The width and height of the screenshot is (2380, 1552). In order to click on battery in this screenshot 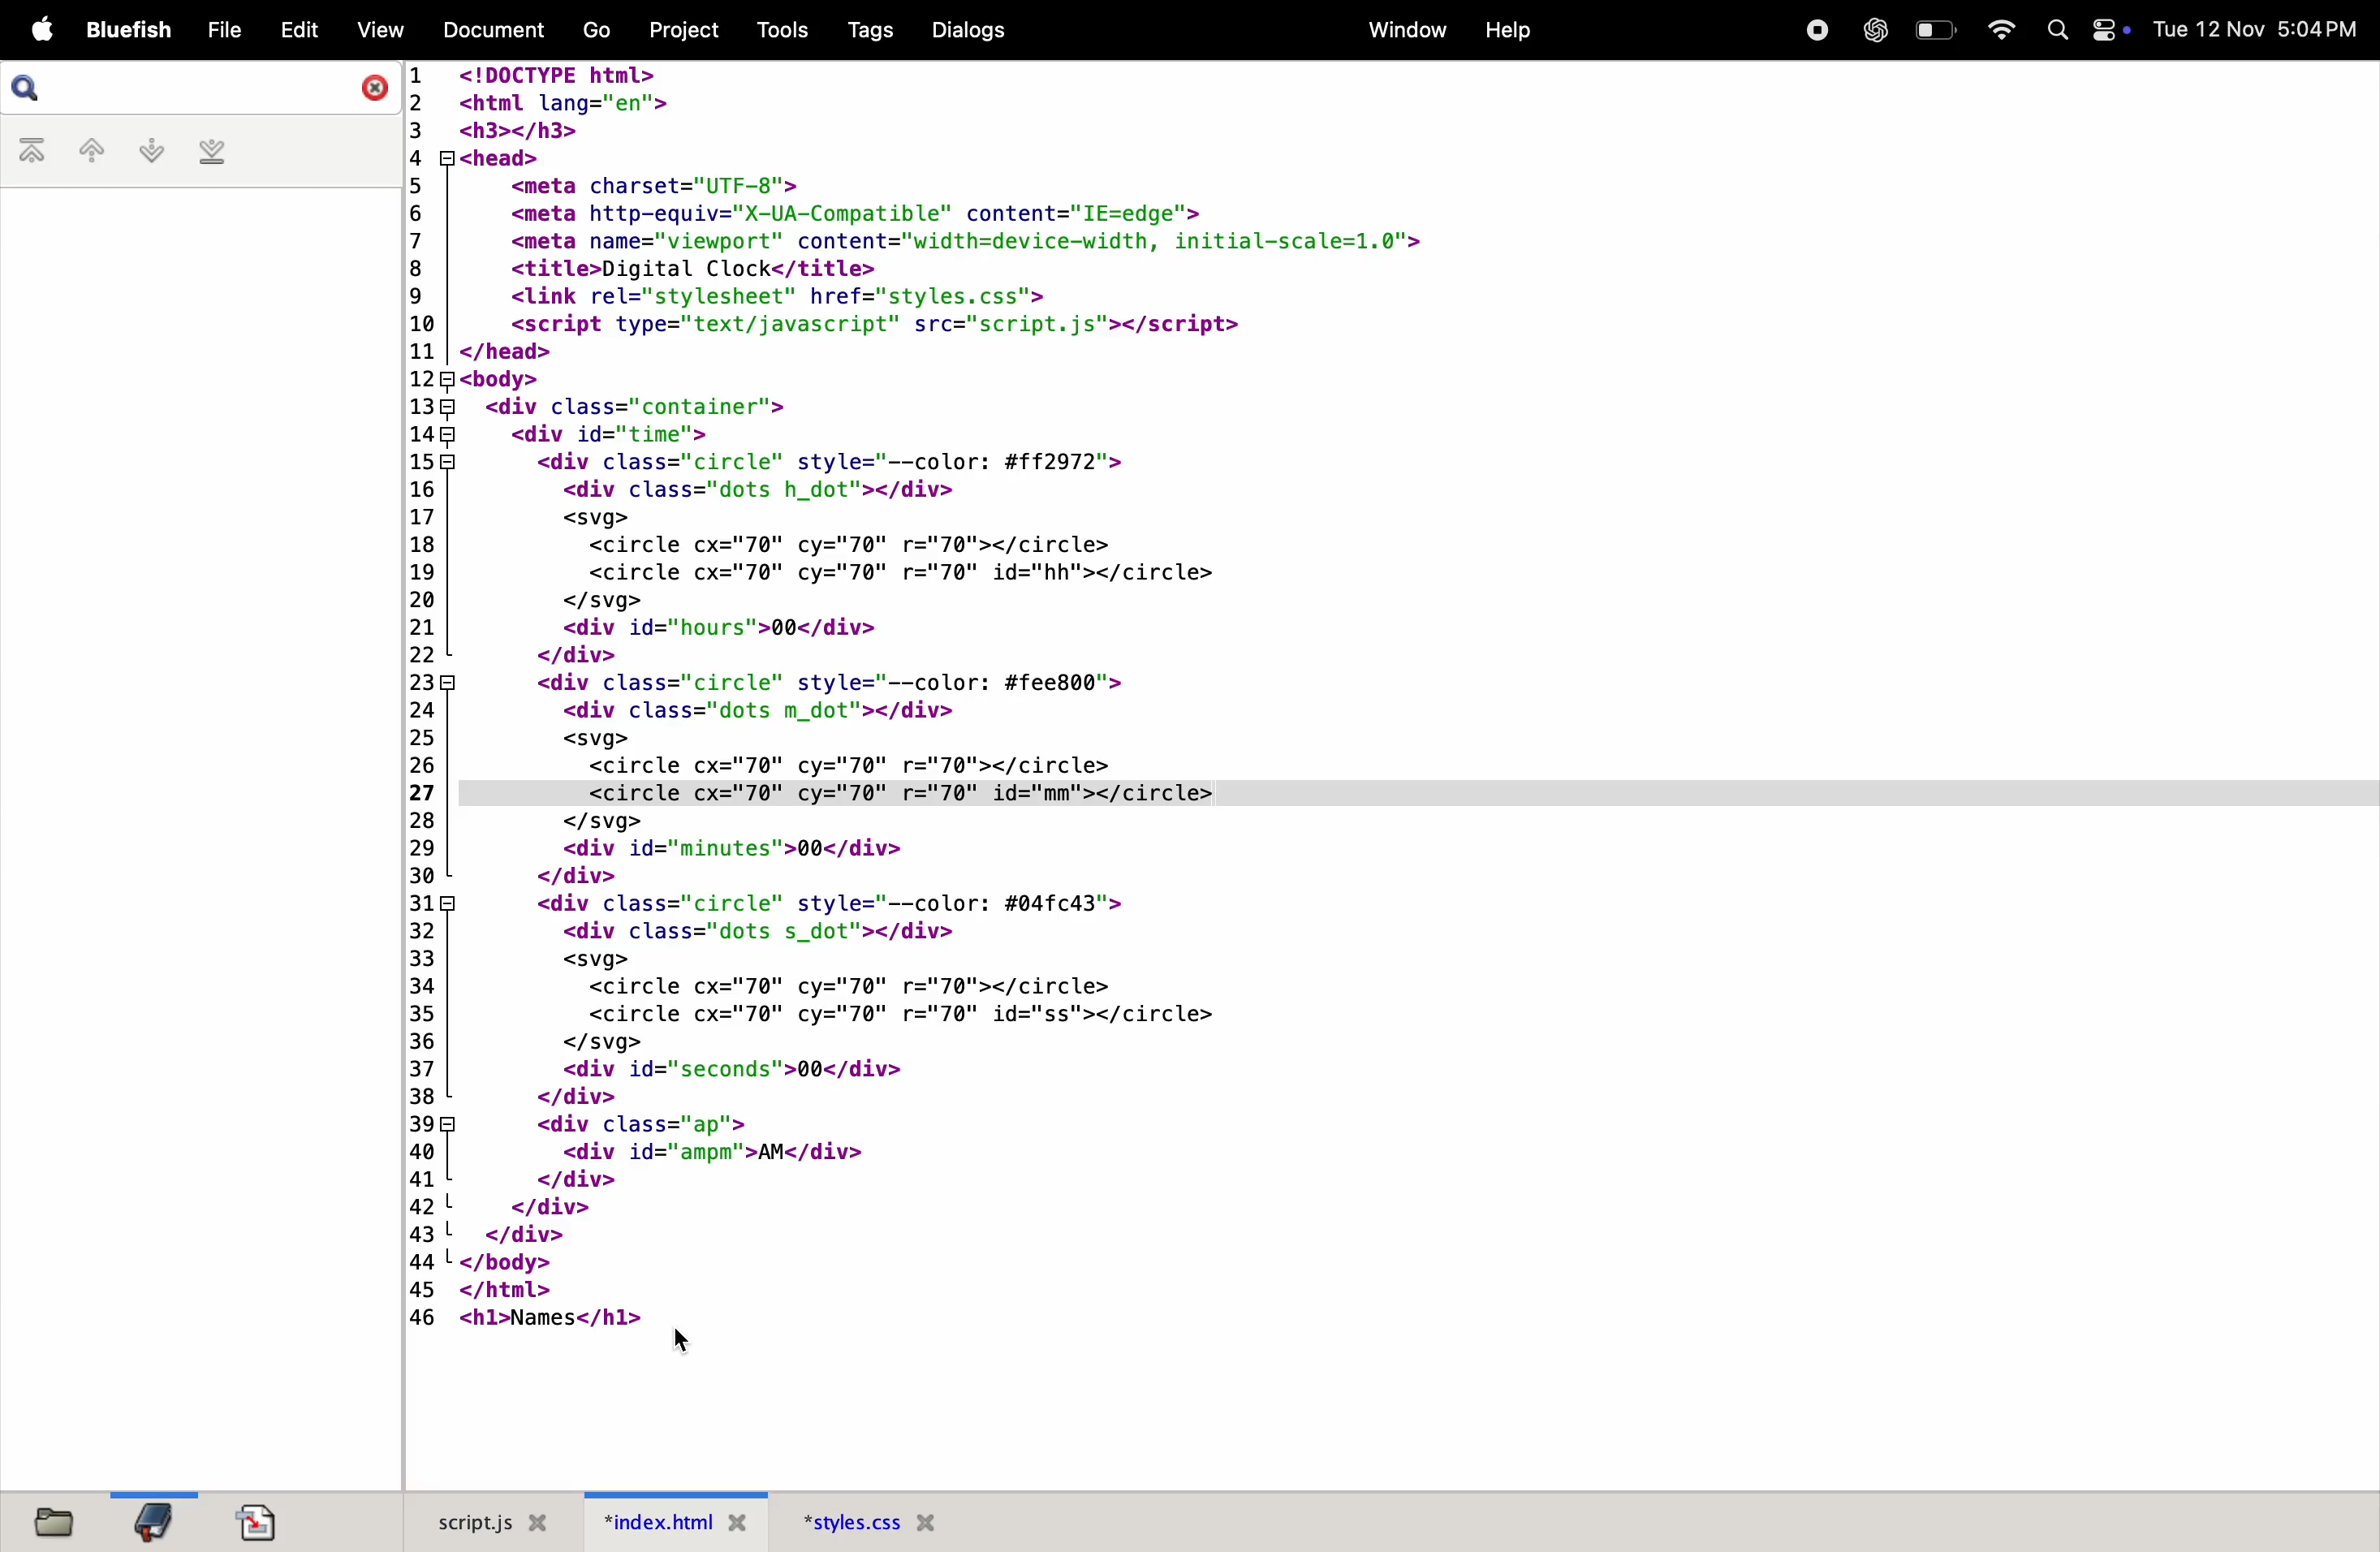, I will do `click(1940, 30)`.